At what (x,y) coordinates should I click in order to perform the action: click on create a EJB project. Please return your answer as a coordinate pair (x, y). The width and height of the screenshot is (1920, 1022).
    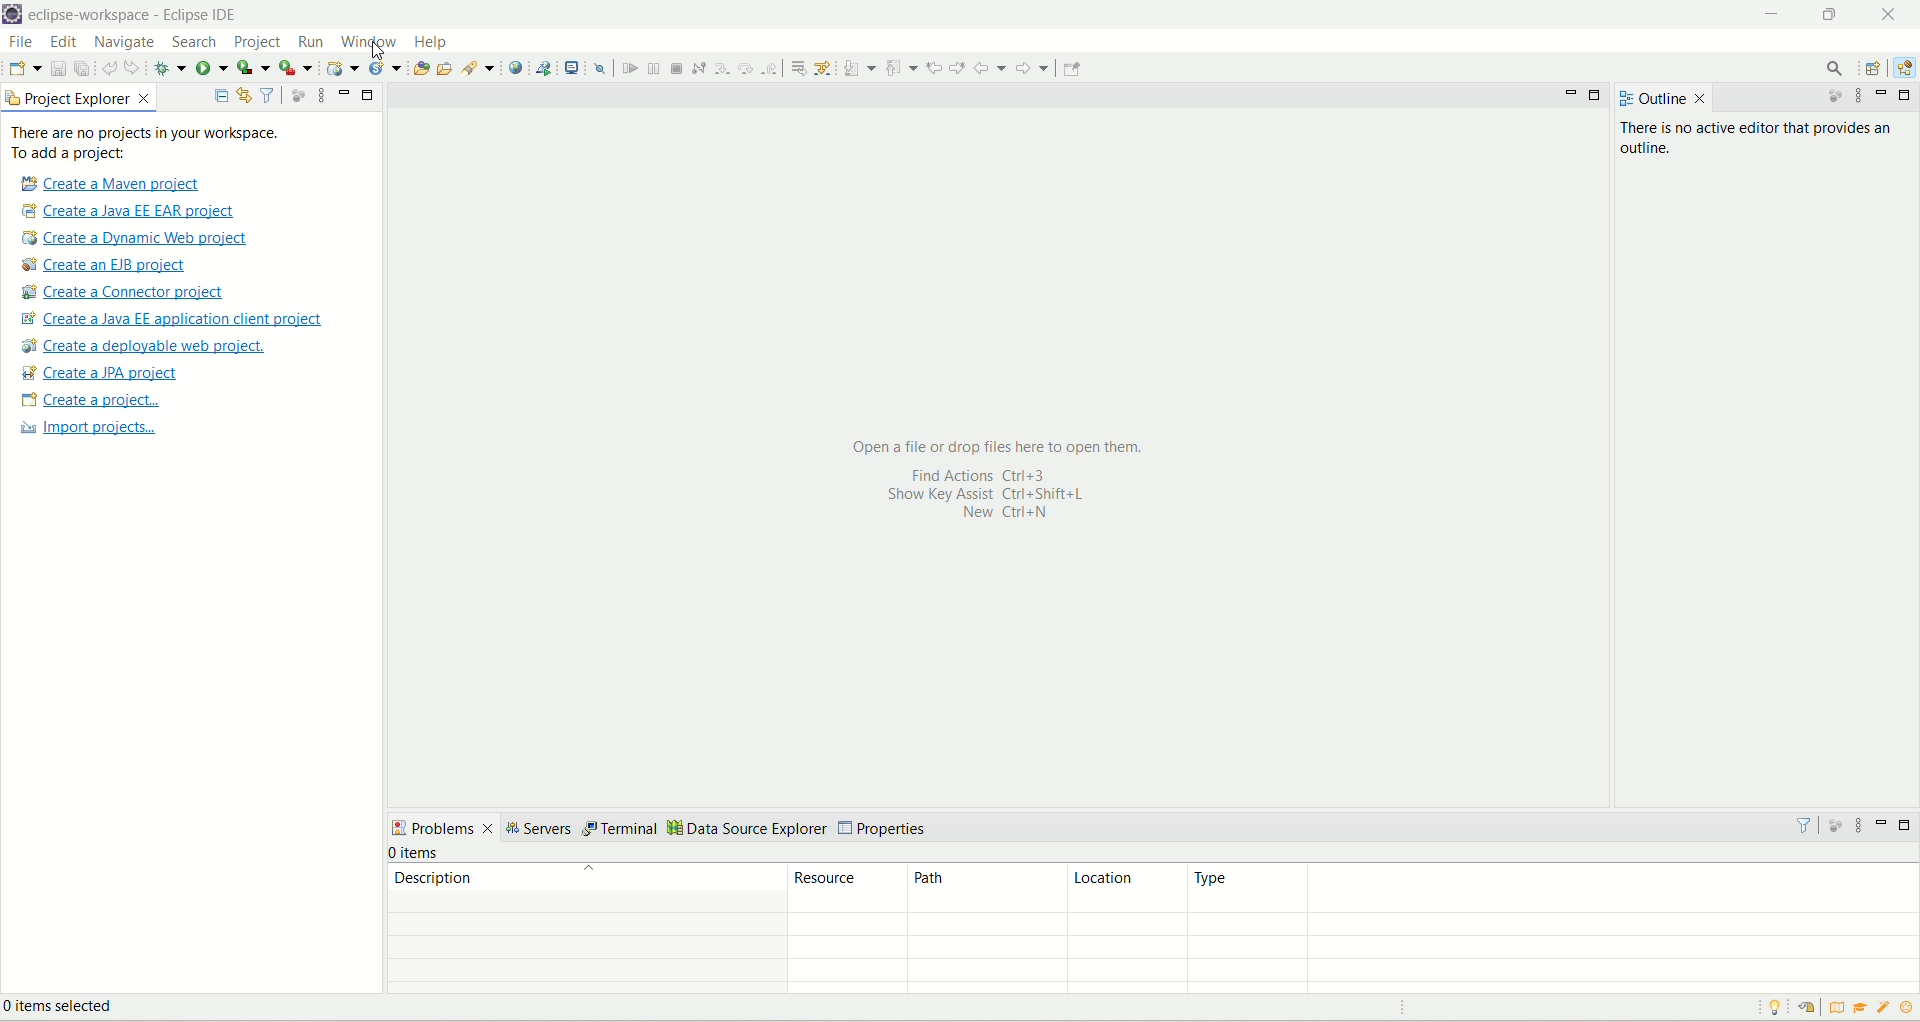
    Looking at the image, I should click on (117, 265).